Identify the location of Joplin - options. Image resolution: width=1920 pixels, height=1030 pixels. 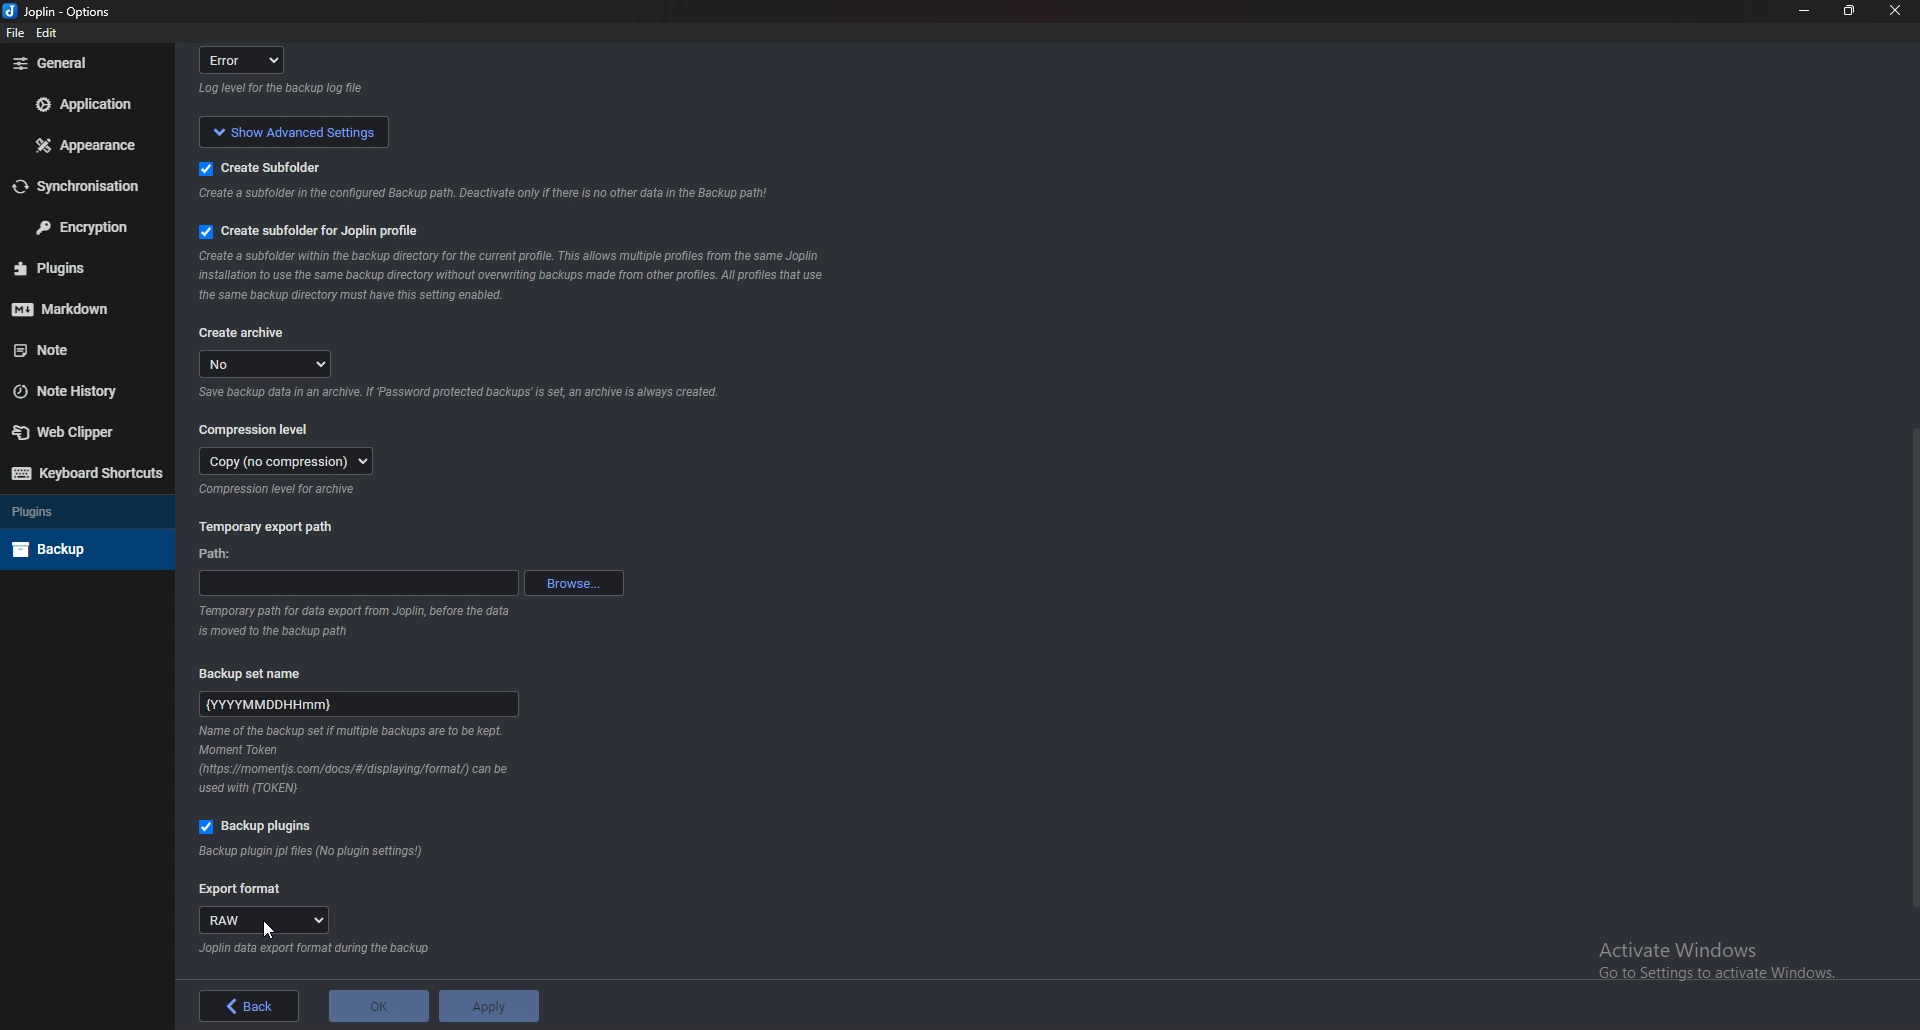
(61, 13).